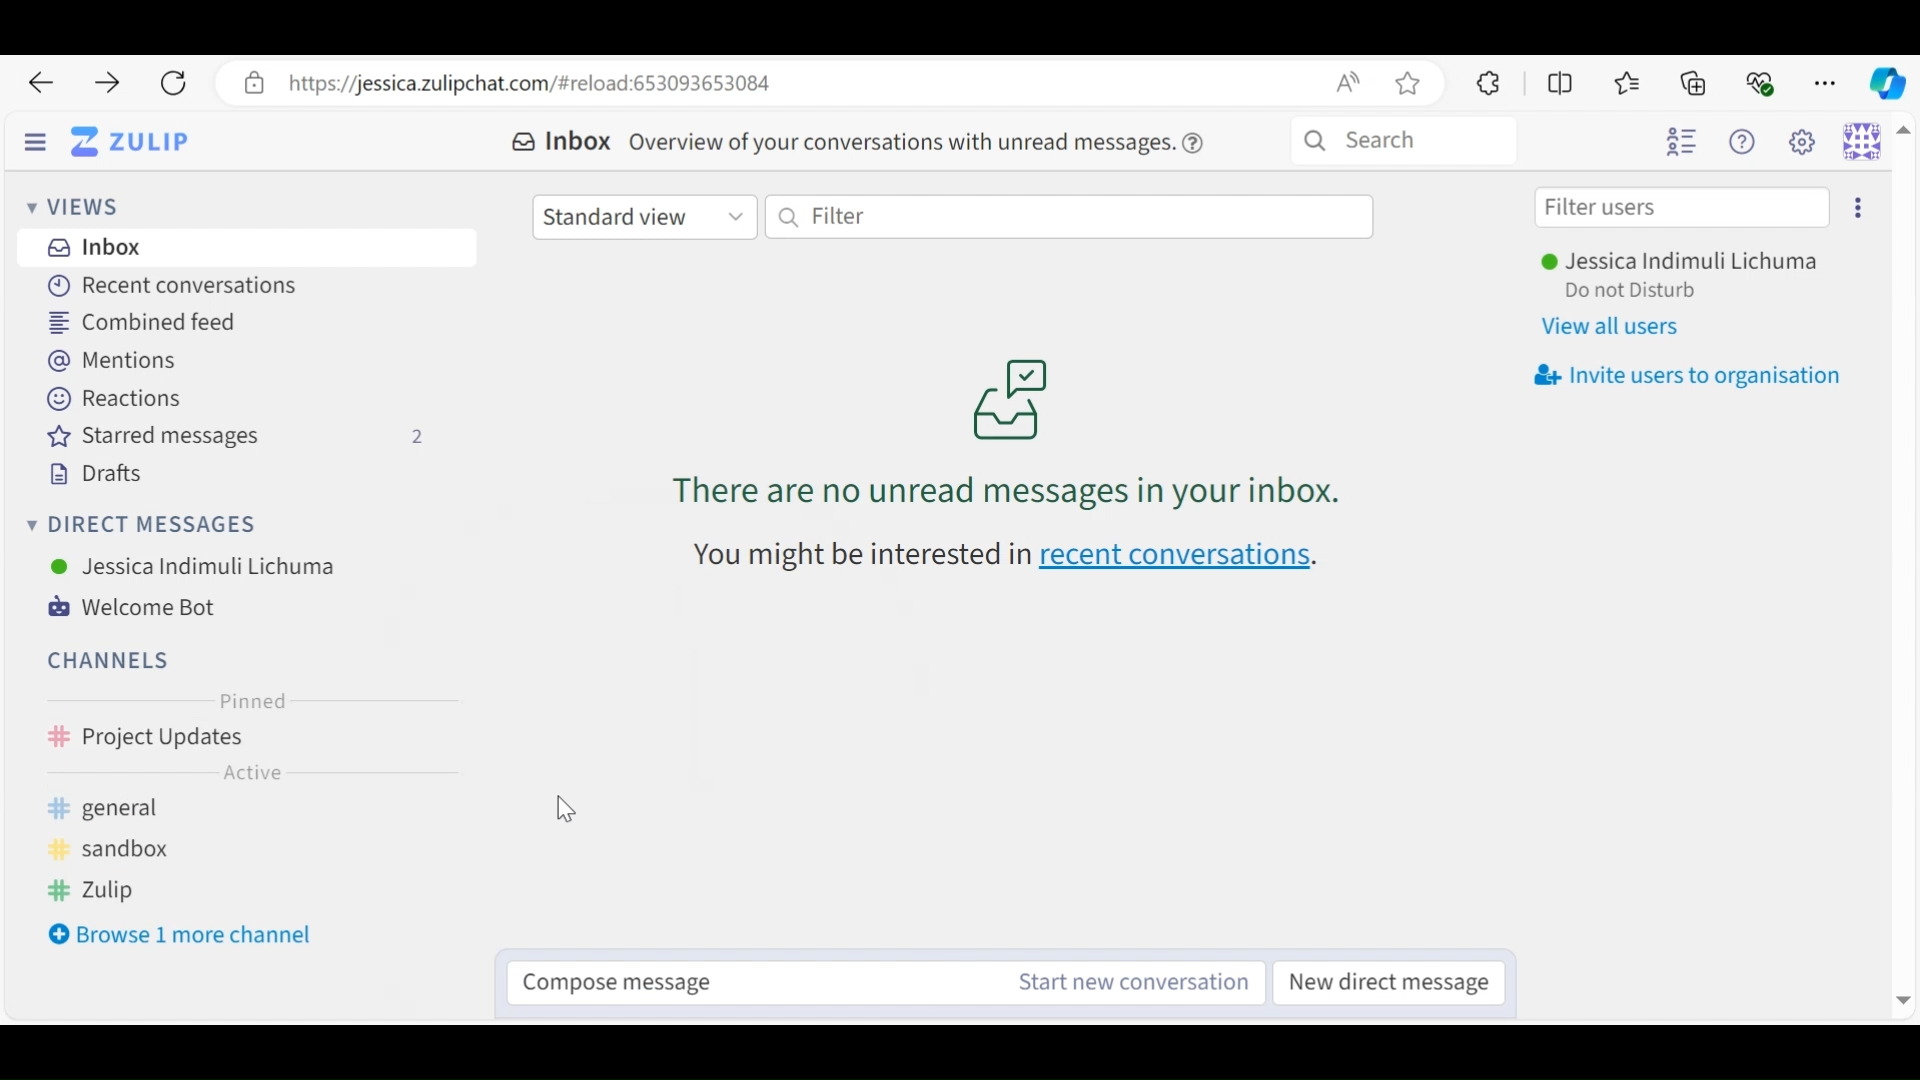 This screenshot has width=1920, height=1080. Describe the element at coordinates (1633, 292) in the screenshot. I see `Status` at that location.